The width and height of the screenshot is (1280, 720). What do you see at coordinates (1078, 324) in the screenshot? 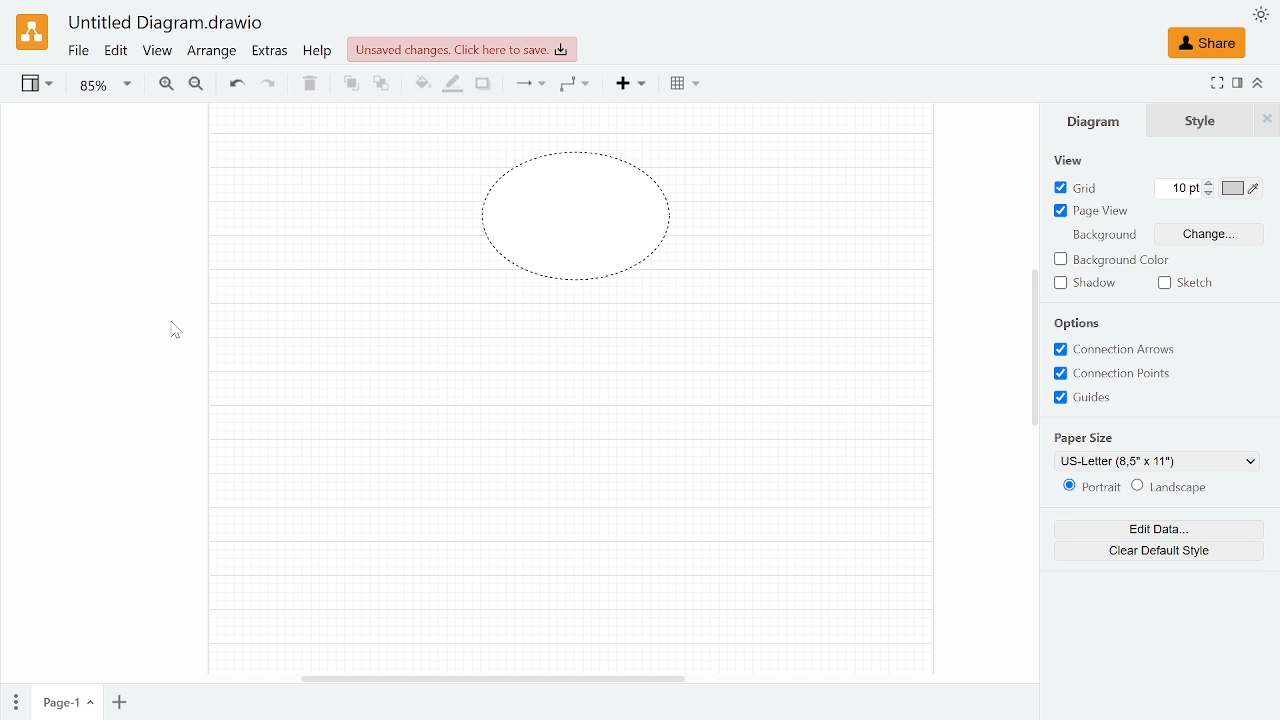
I see `options` at bounding box center [1078, 324].